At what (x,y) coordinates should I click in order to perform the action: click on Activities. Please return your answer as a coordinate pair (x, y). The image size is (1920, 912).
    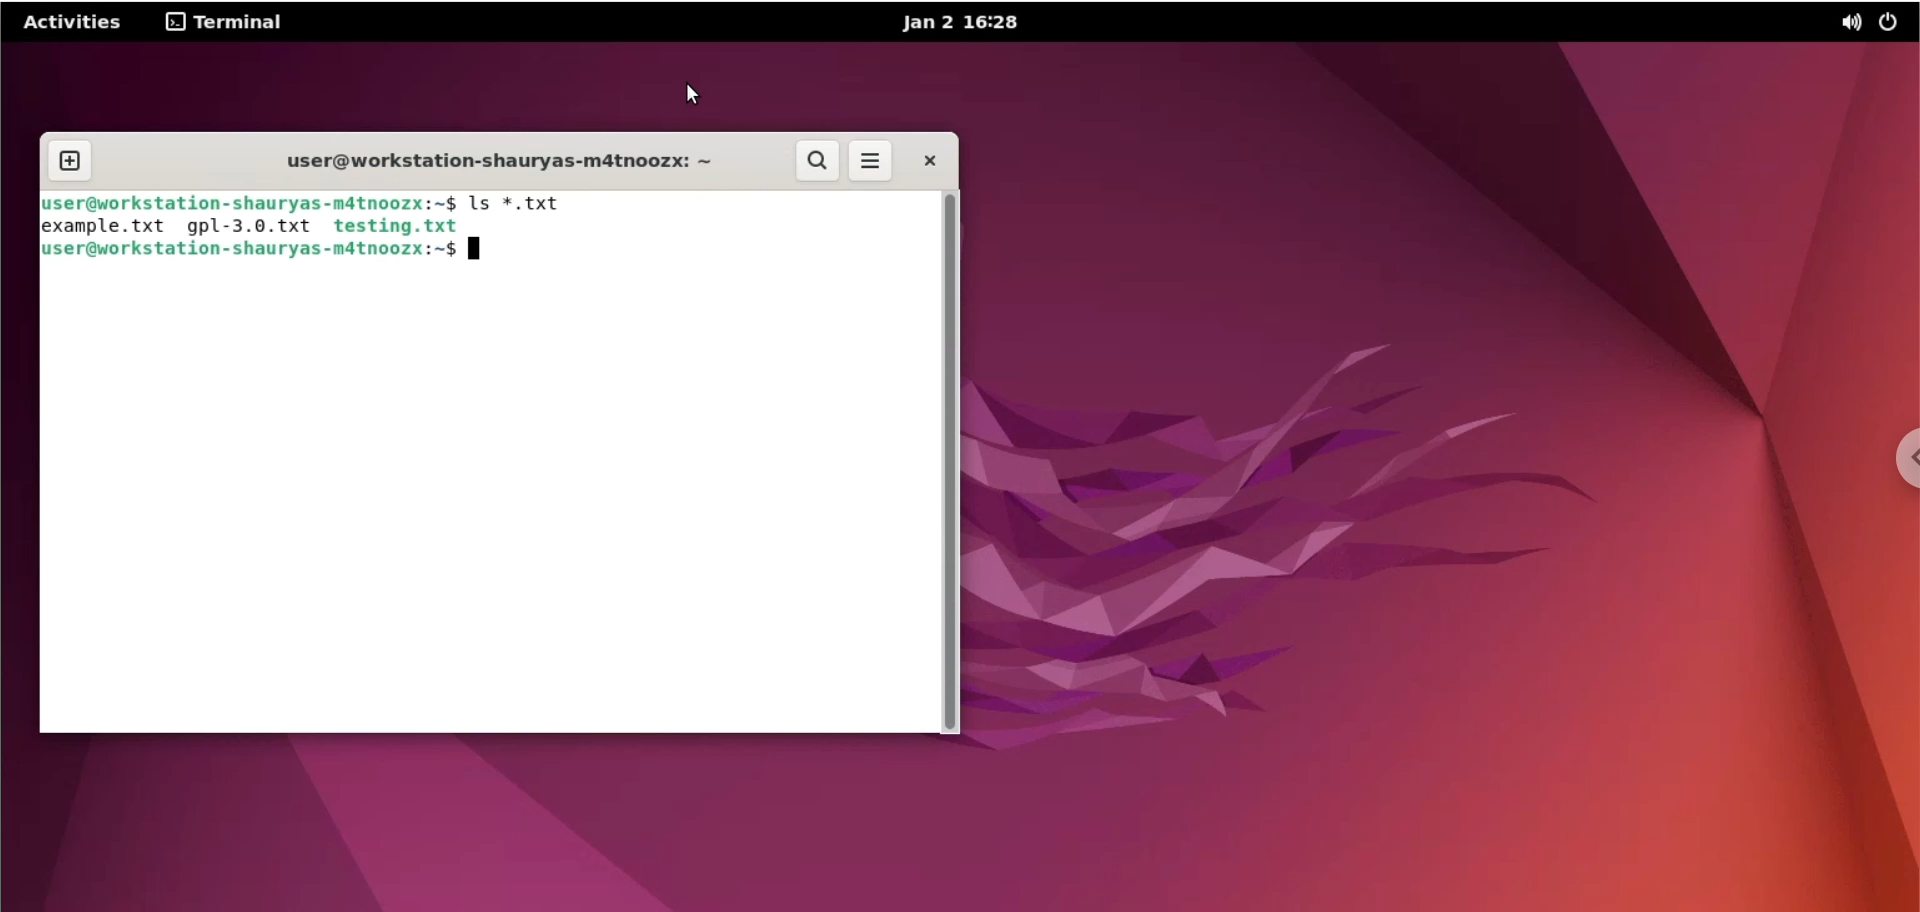
    Looking at the image, I should click on (75, 24).